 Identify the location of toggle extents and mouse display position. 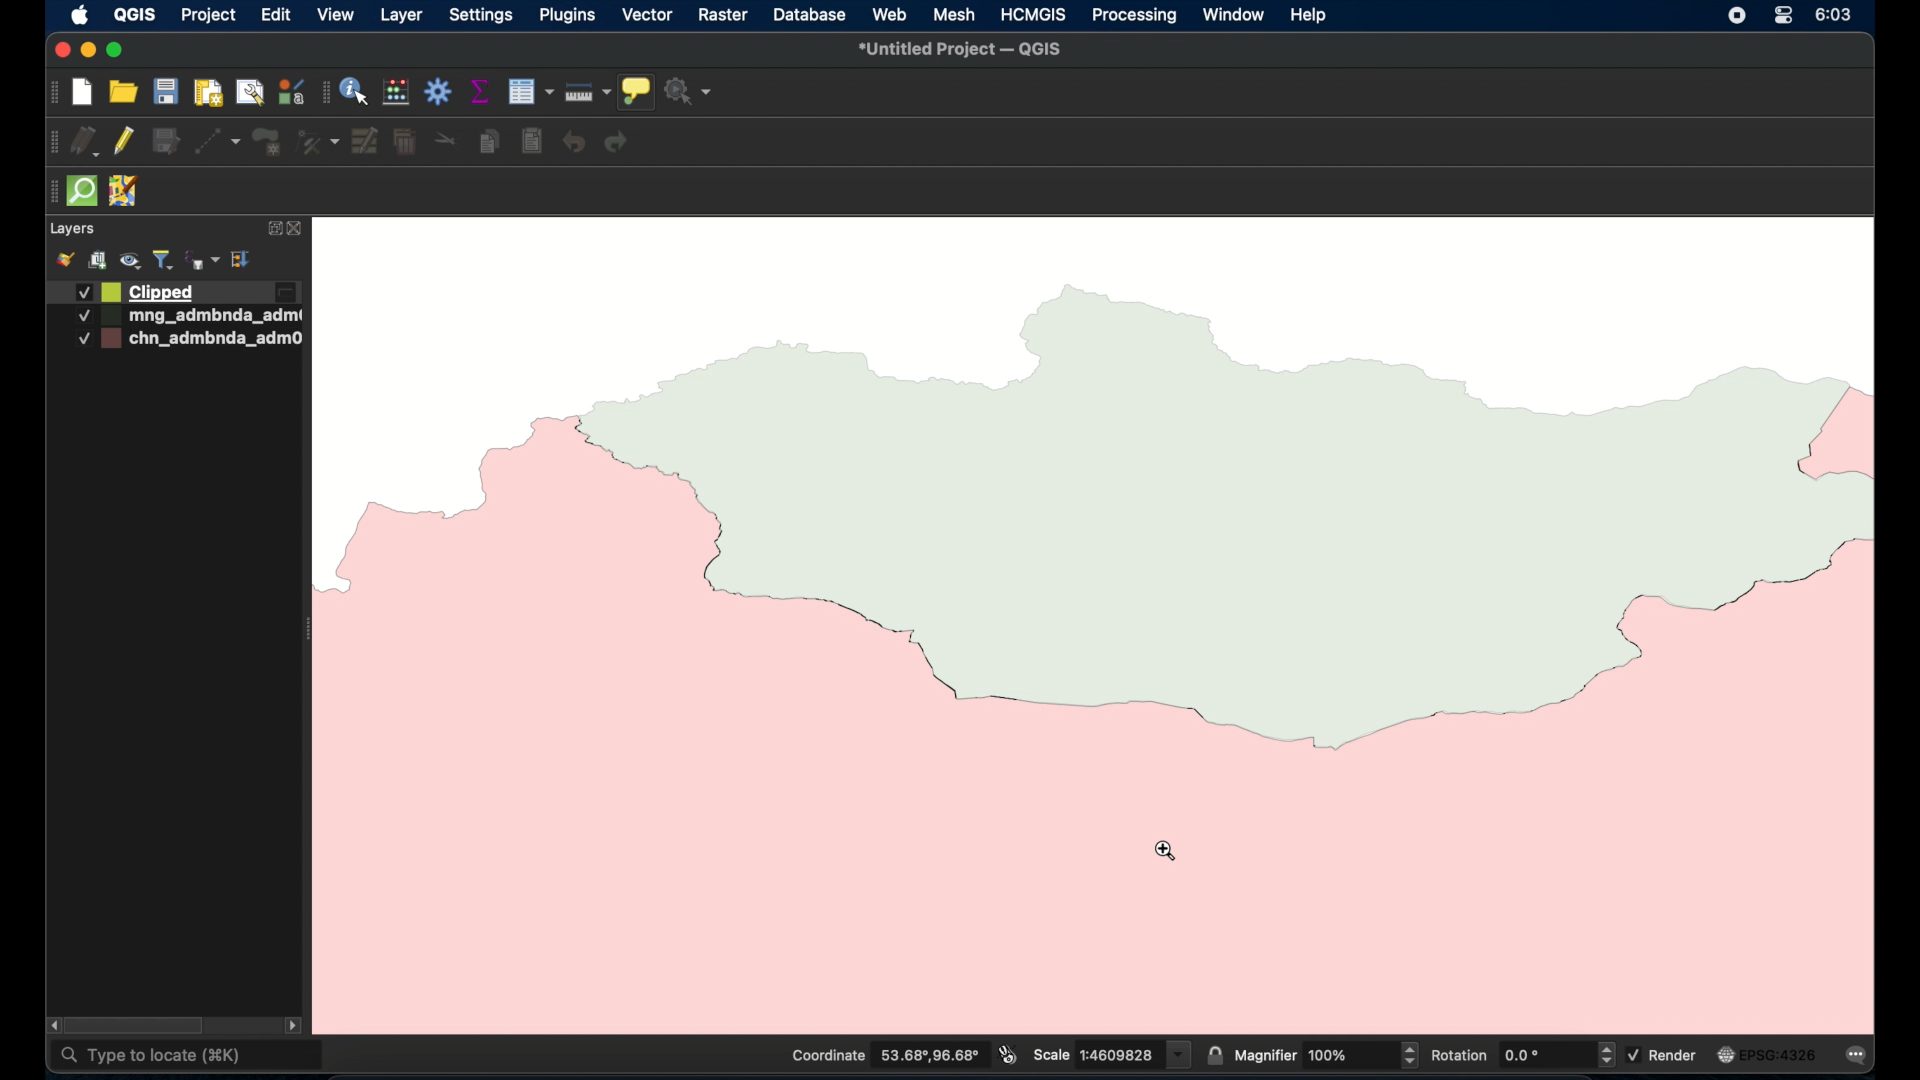
(1008, 1054).